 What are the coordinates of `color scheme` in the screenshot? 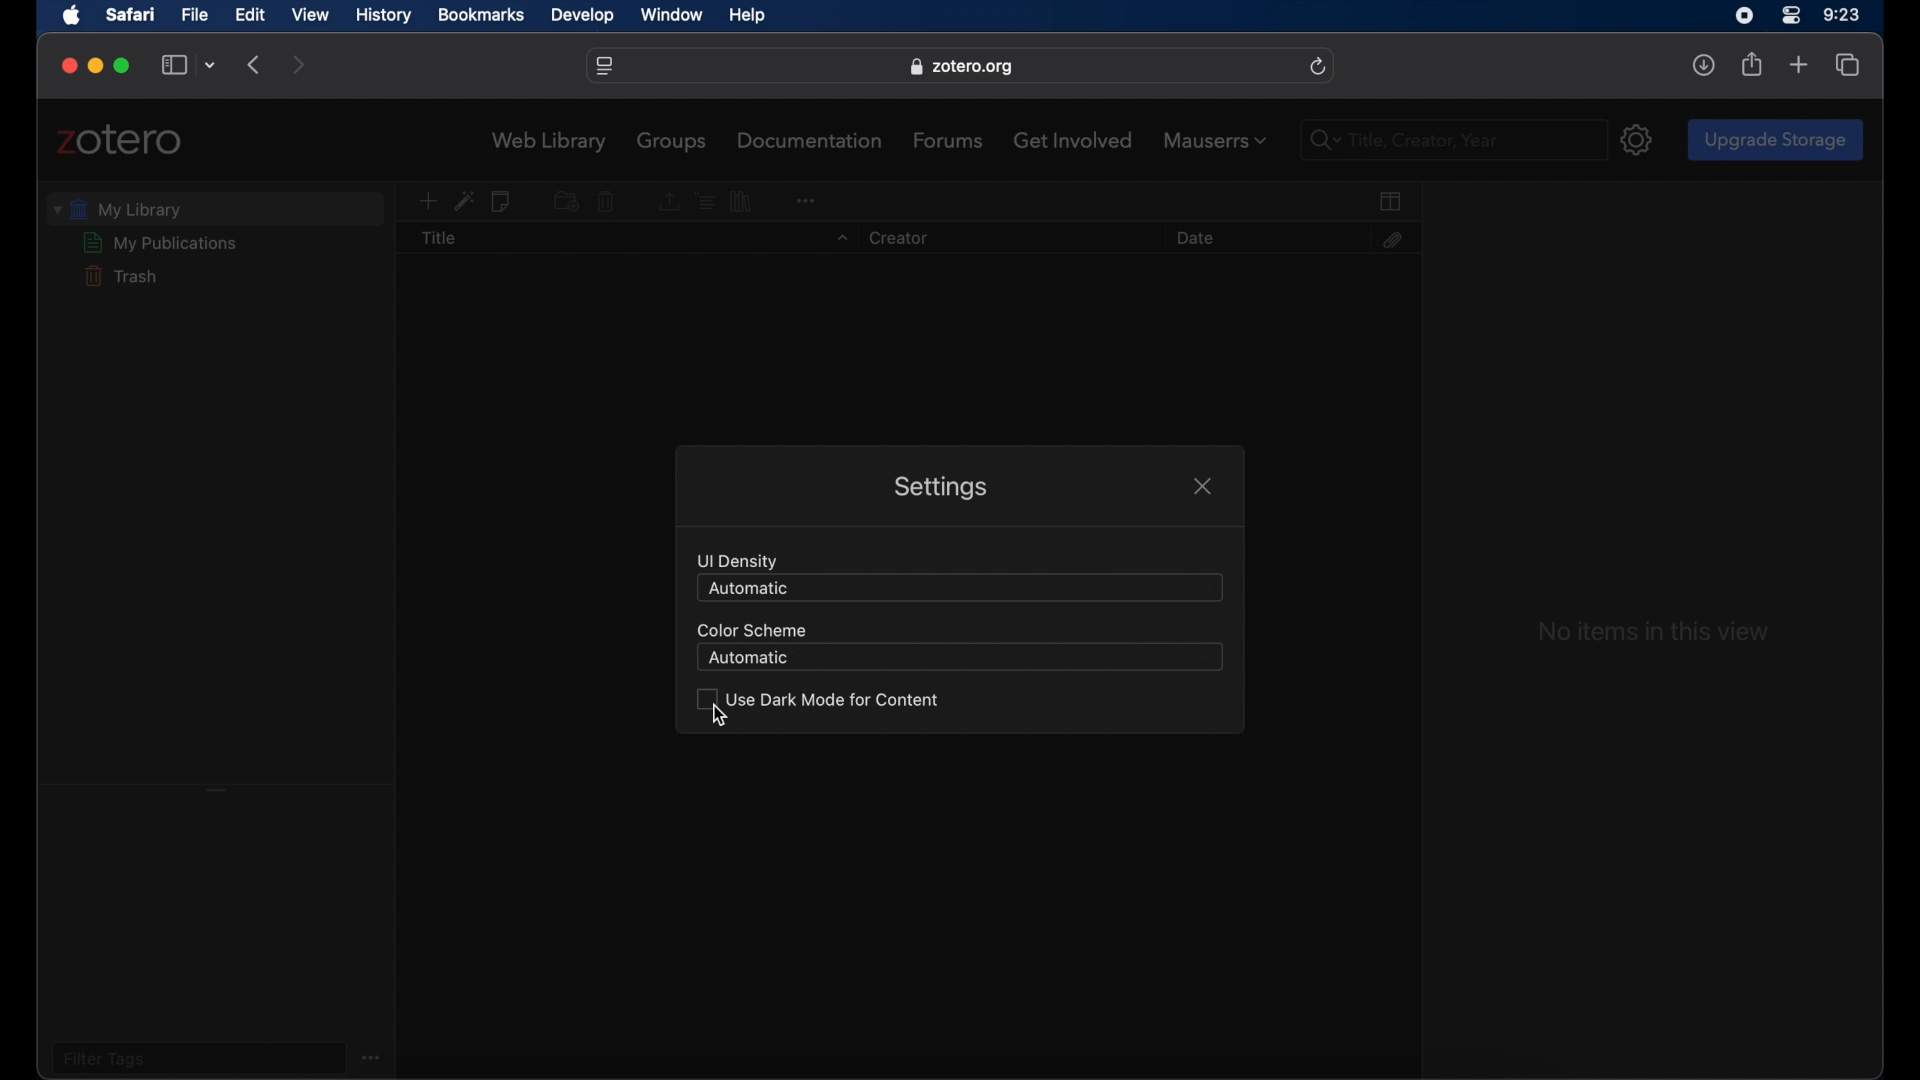 It's located at (749, 629).